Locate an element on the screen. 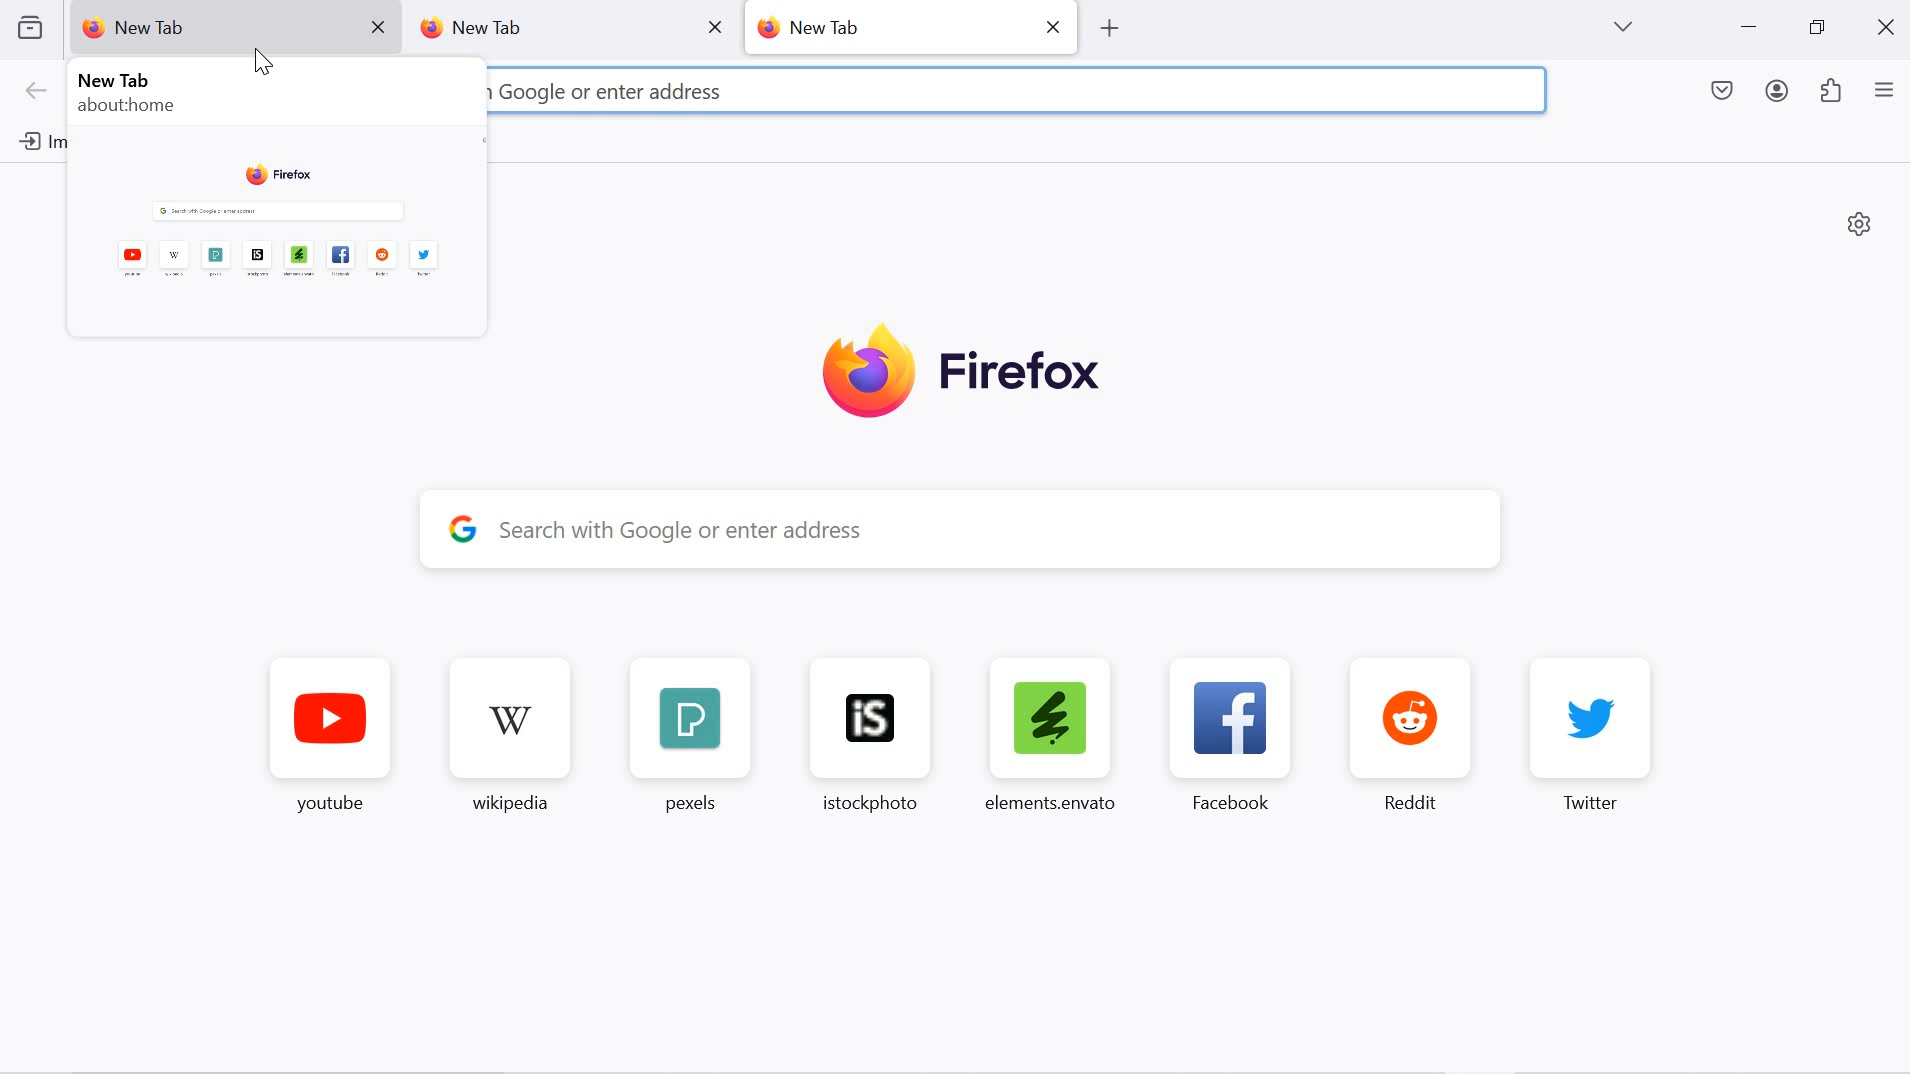 Image resolution: width=1910 pixels, height=1074 pixels. close tab is located at coordinates (380, 28).